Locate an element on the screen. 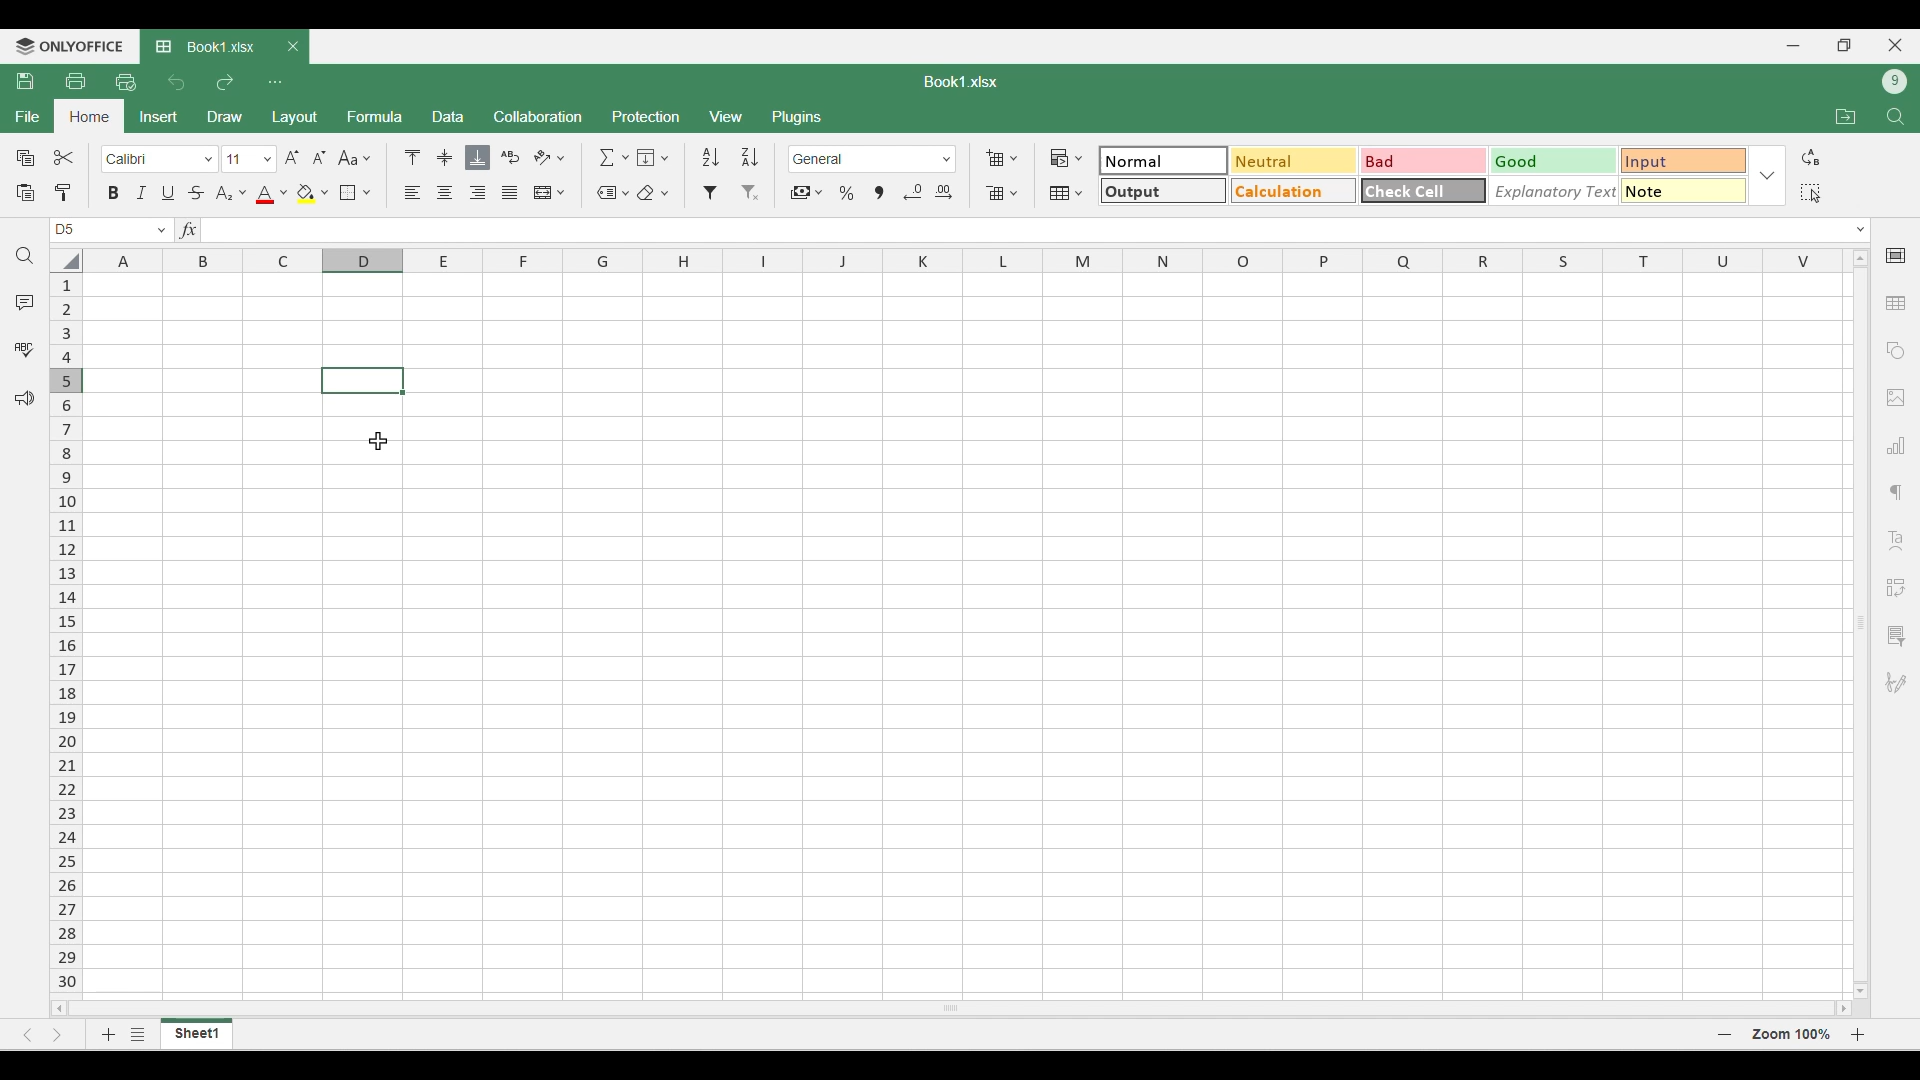  Horizontal marker is located at coordinates (966, 262).